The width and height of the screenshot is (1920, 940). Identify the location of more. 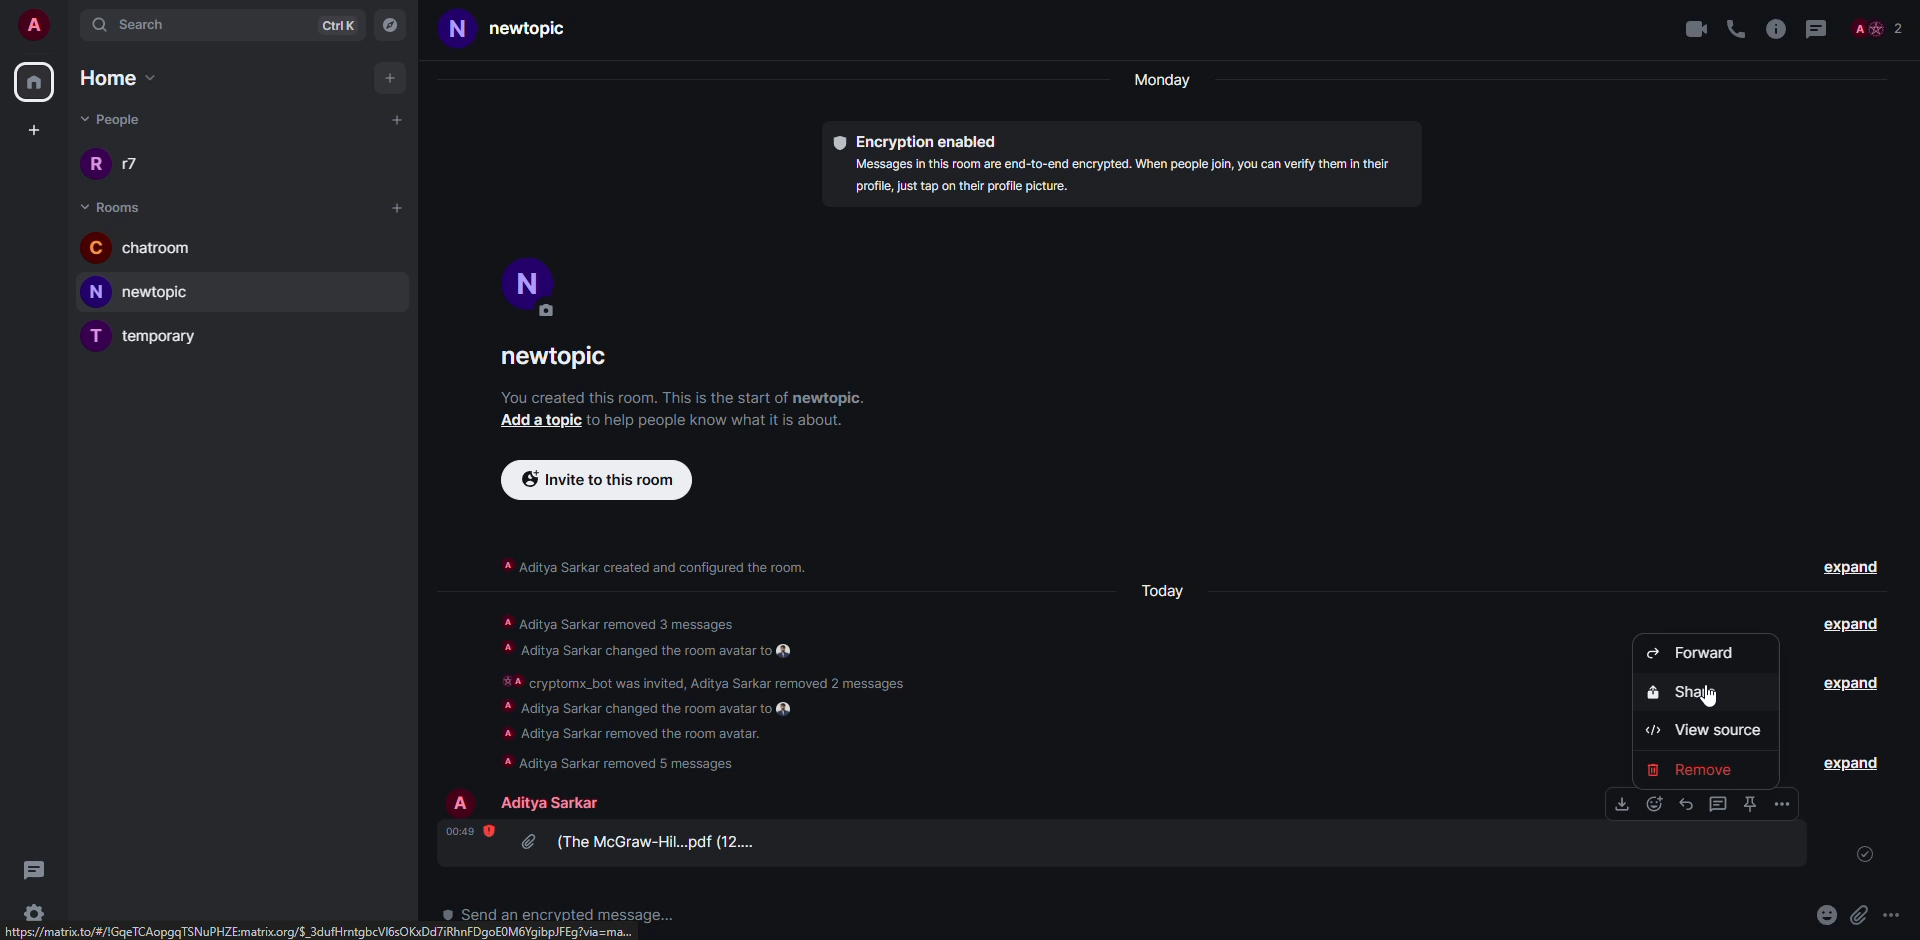
(1890, 914).